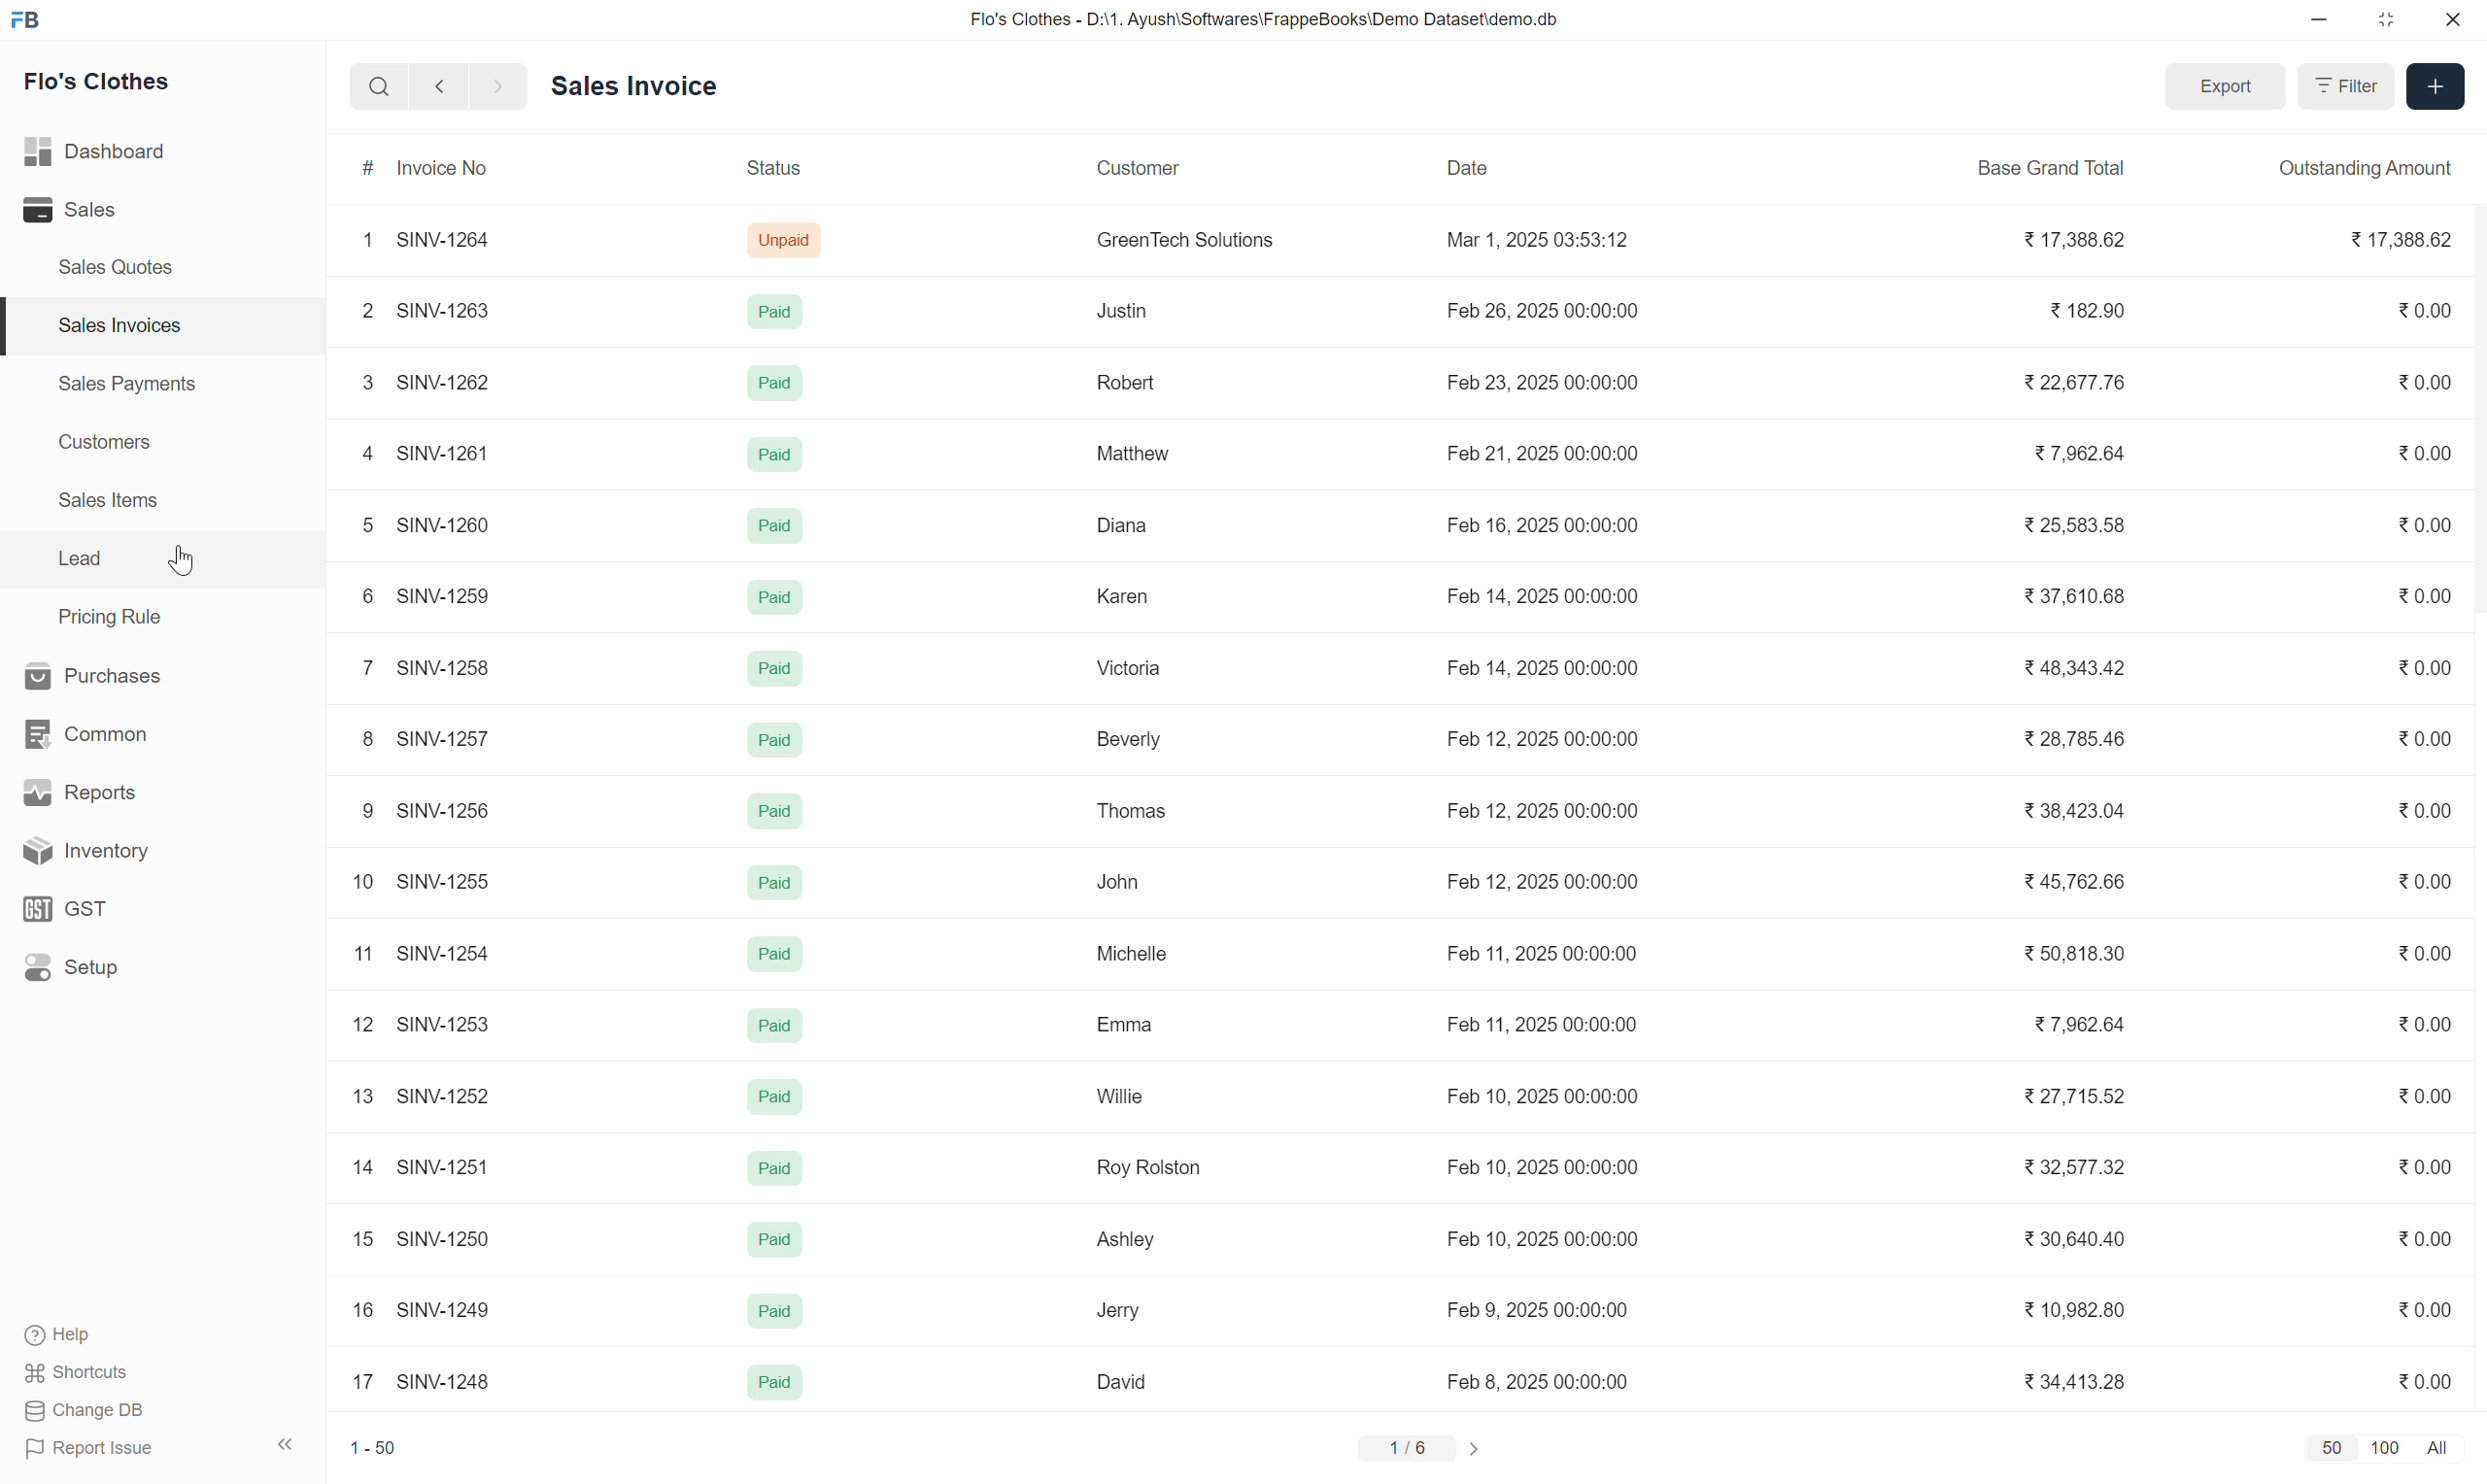 The width and height of the screenshot is (2487, 1484). Describe the element at coordinates (1111, 1096) in the screenshot. I see `Willie` at that location.